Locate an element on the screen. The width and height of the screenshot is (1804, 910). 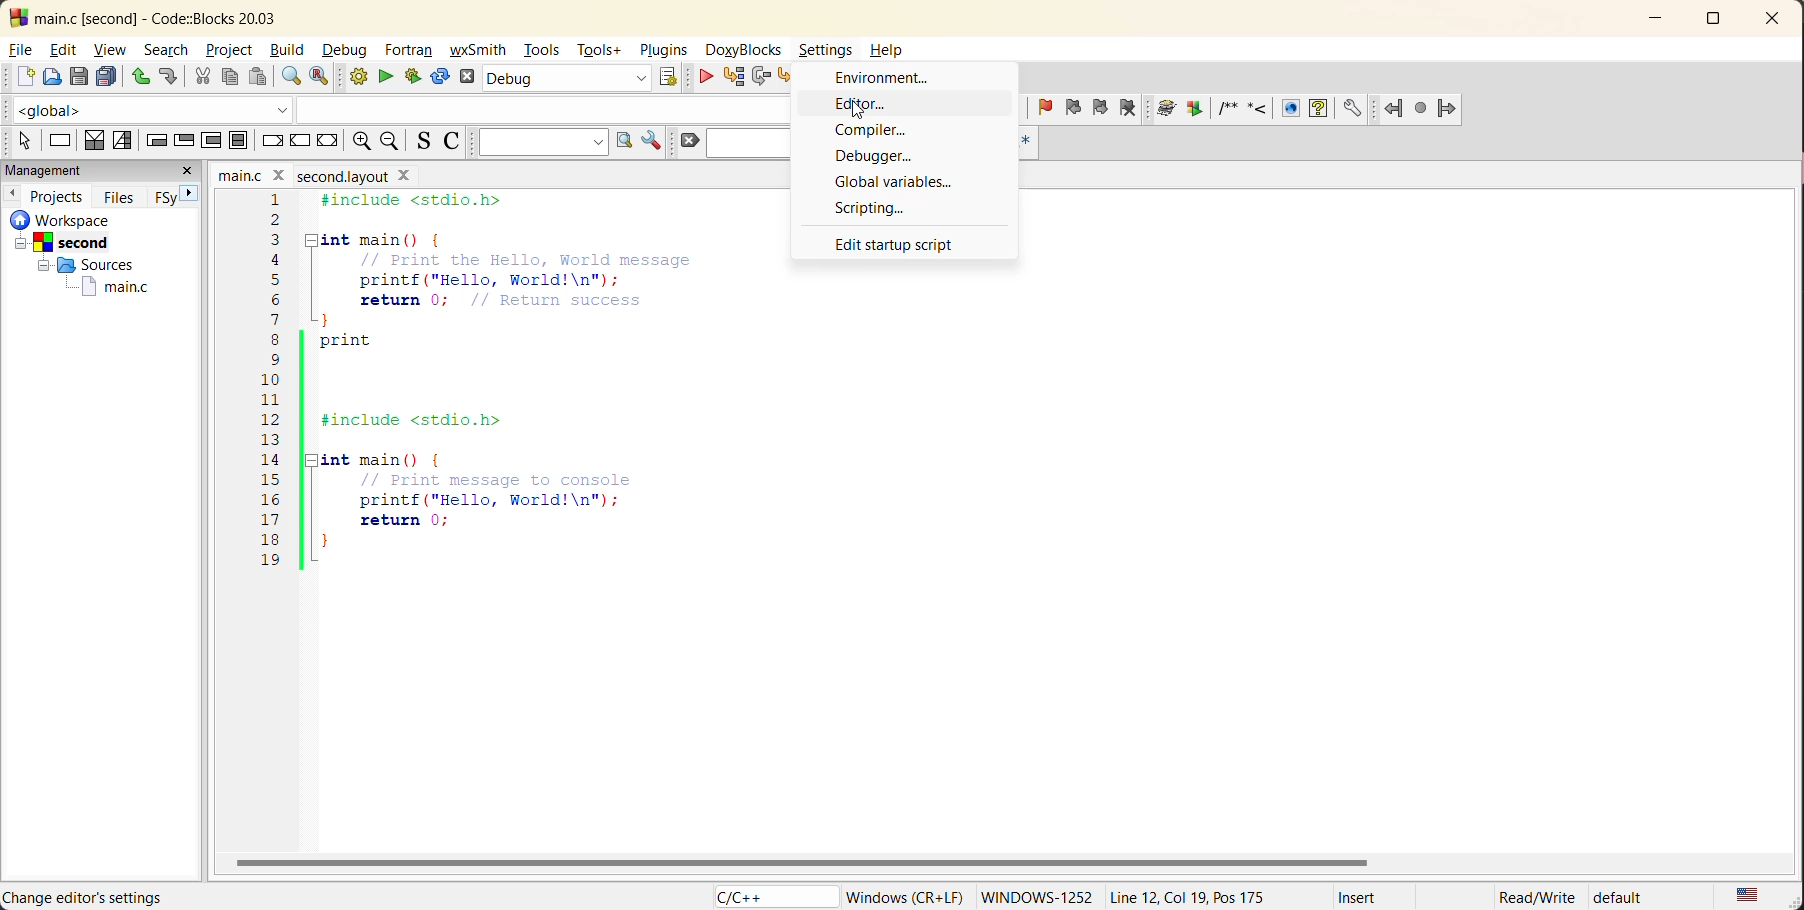
build is located at coordinates (356, 79).